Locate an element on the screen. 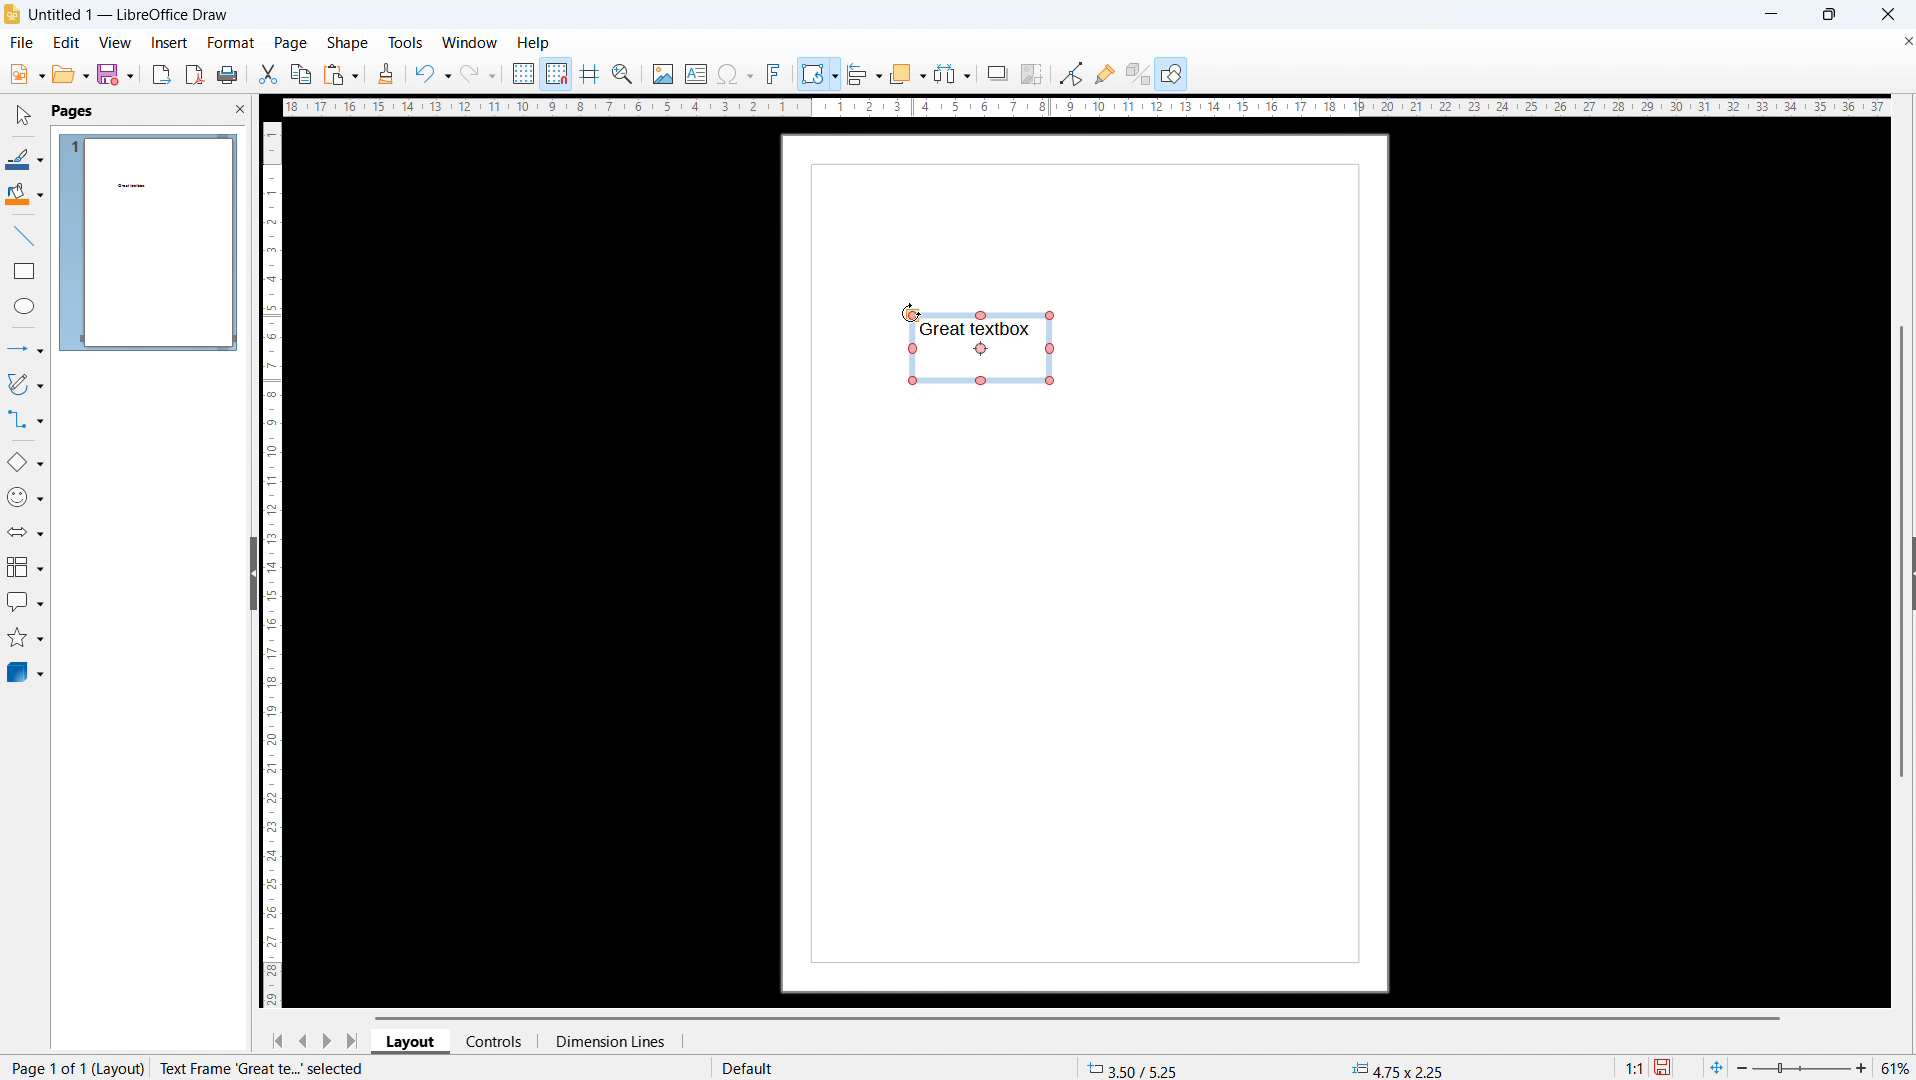  page is located at coordinates (291, 43).